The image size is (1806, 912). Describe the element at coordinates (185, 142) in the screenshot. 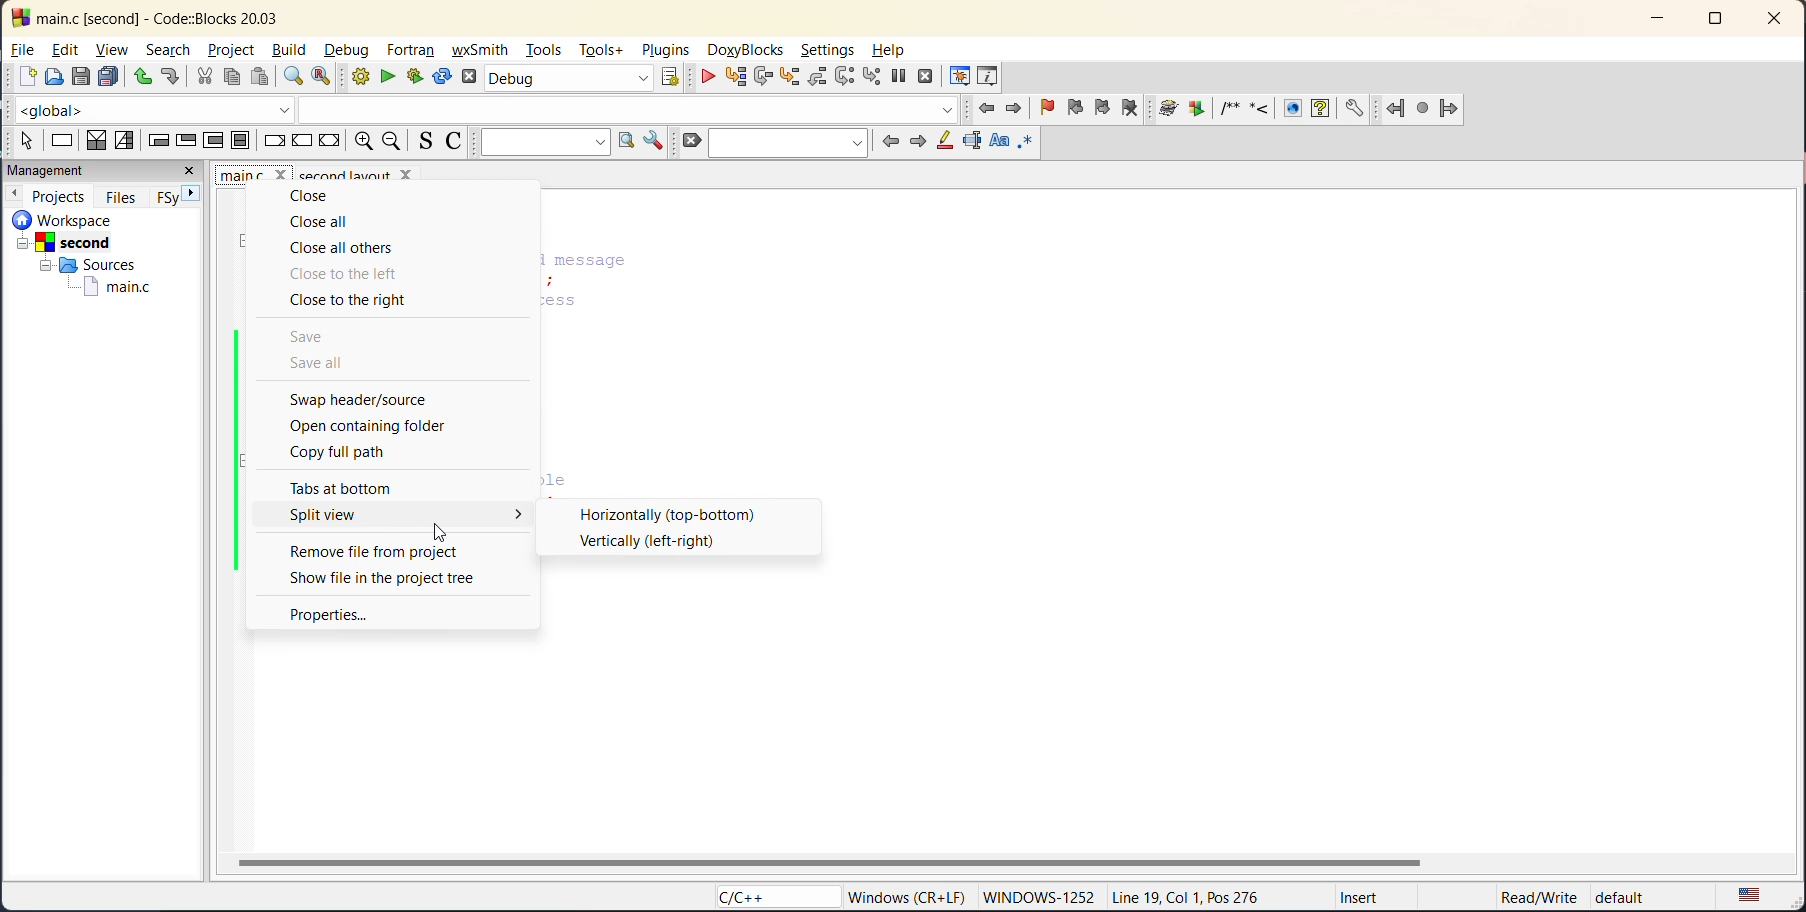

I see `exit condition loop` at that location.